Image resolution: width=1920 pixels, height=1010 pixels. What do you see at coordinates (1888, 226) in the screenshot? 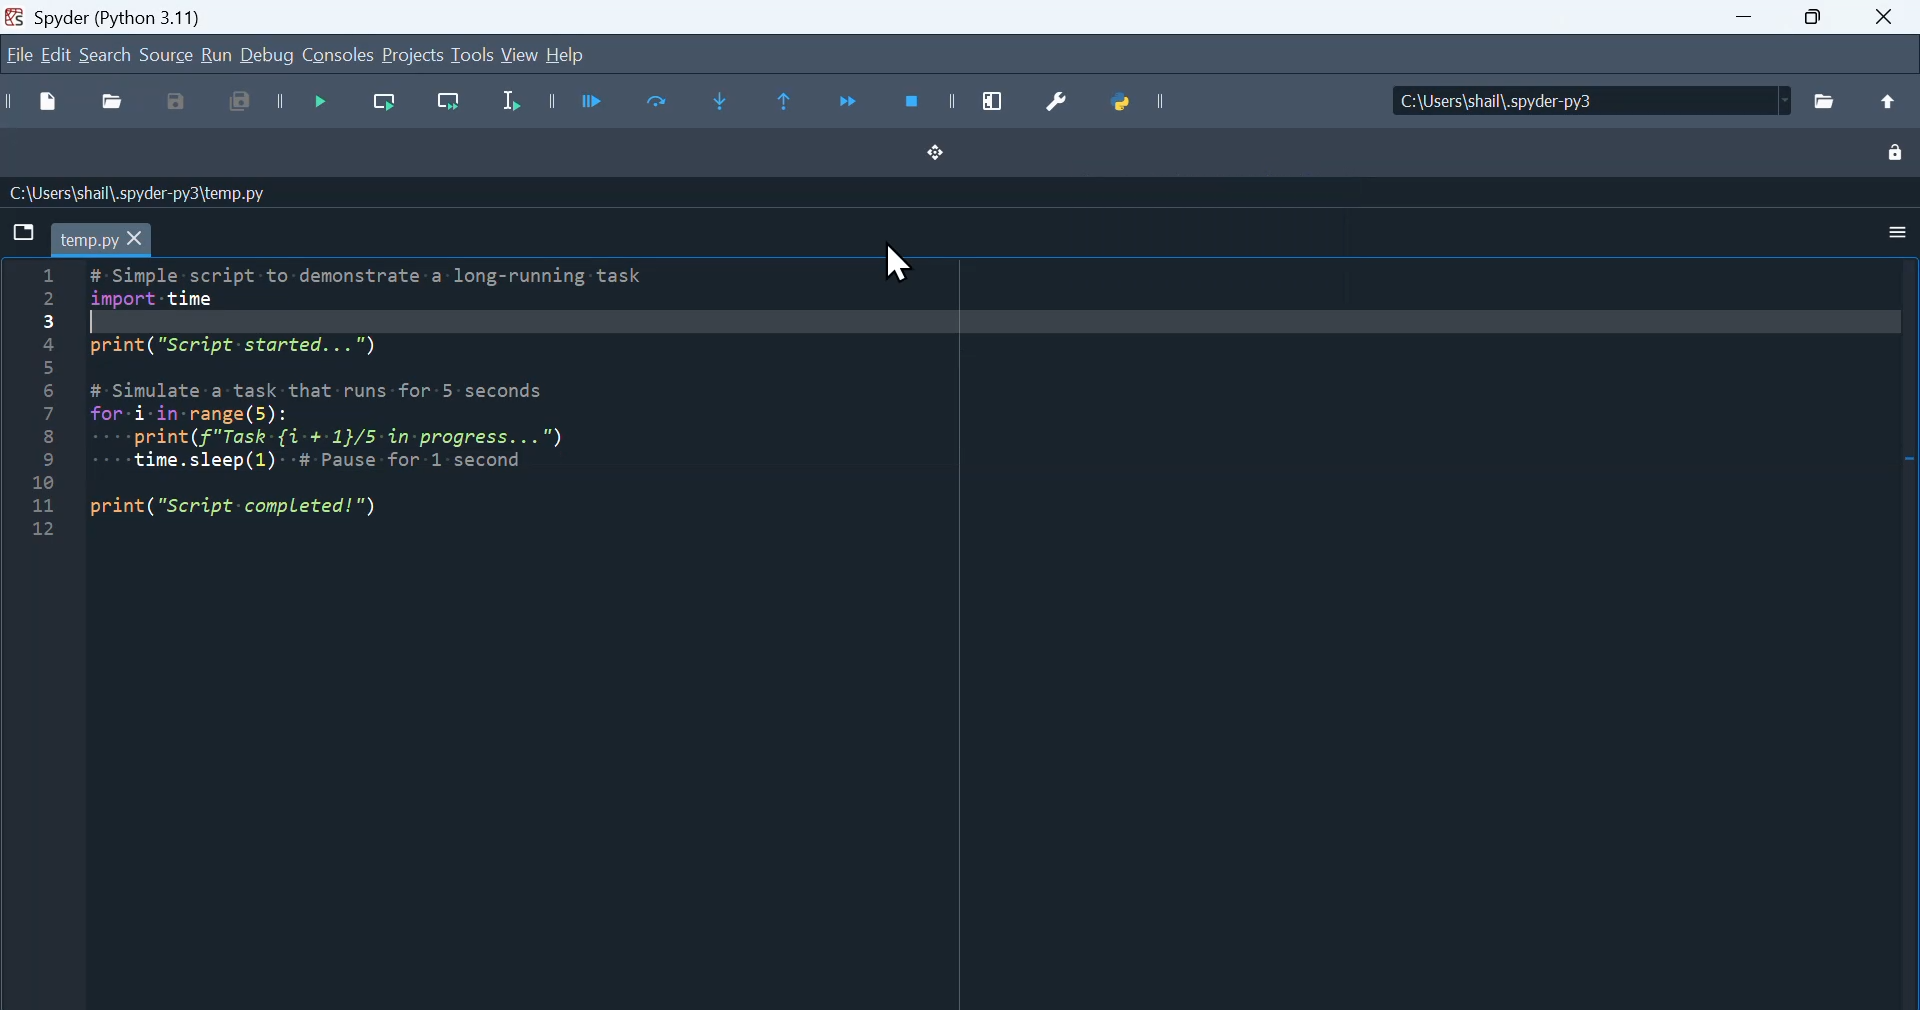
I see `More options` at bounding box center [1888, 226].